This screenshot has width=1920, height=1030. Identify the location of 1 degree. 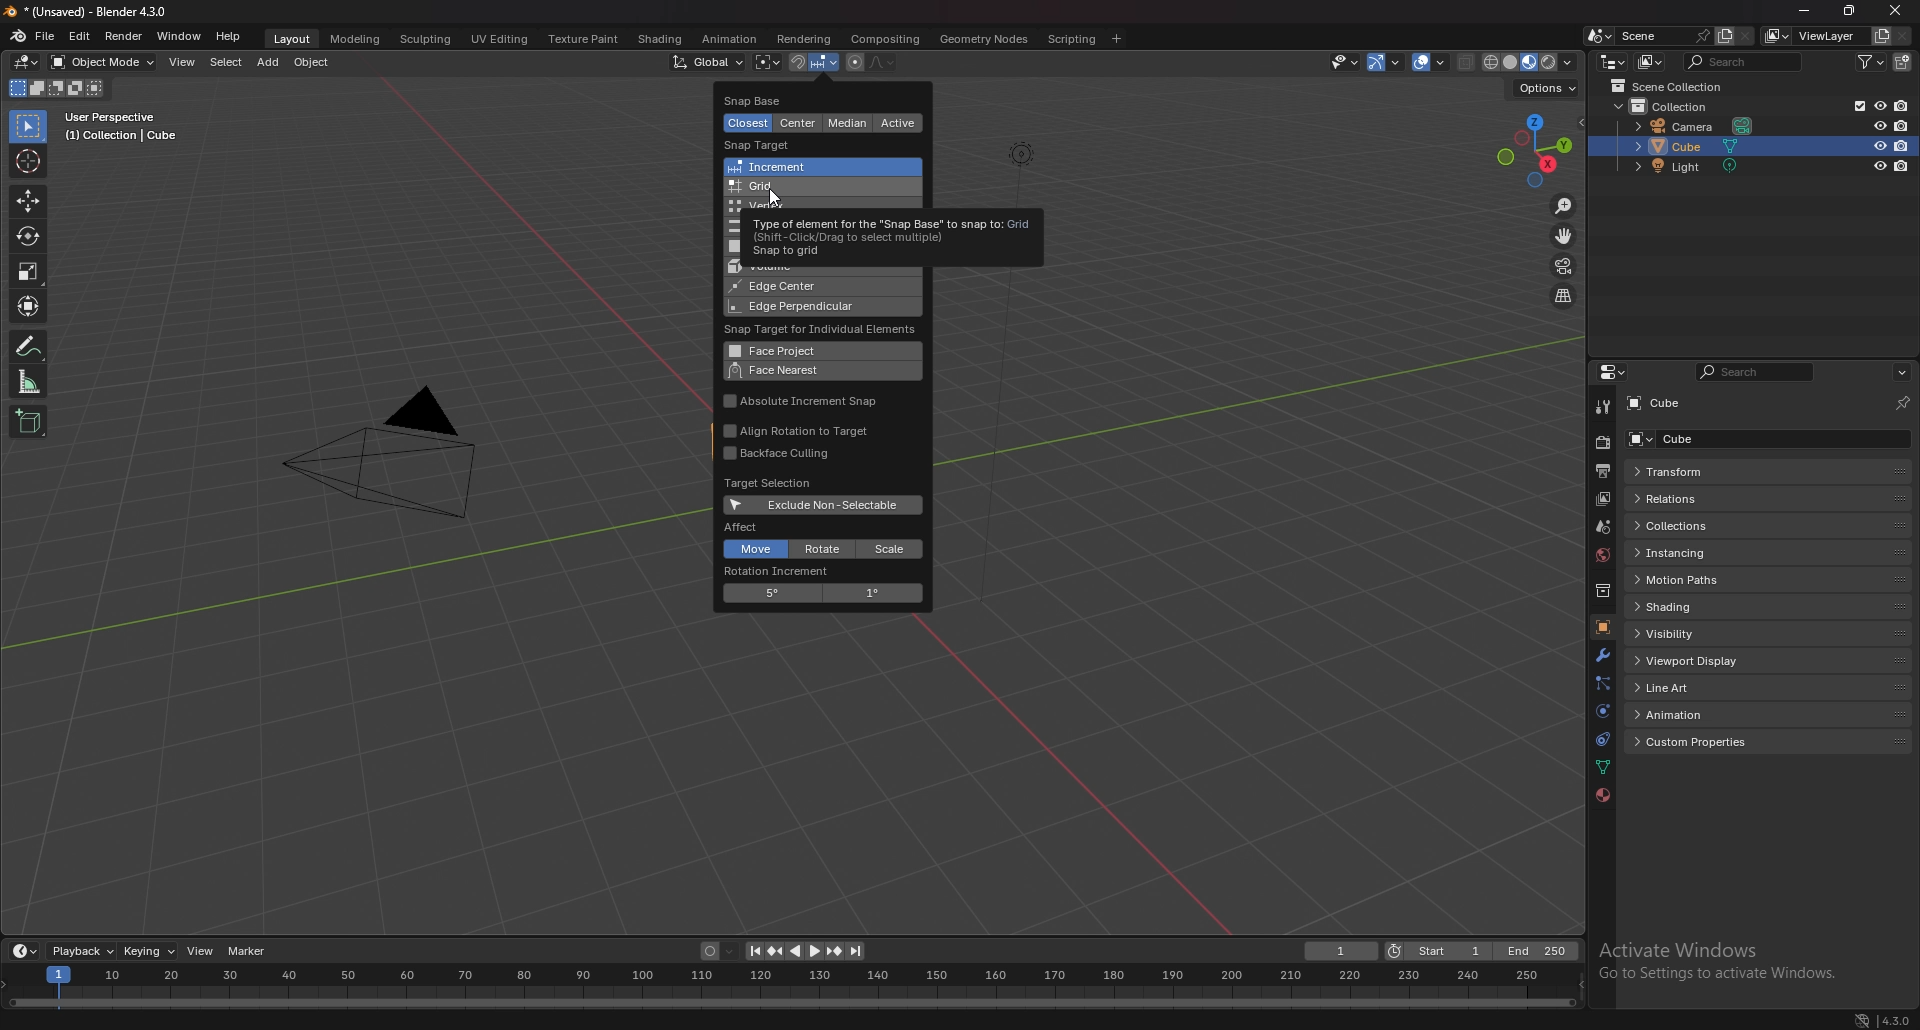
(873, 594).